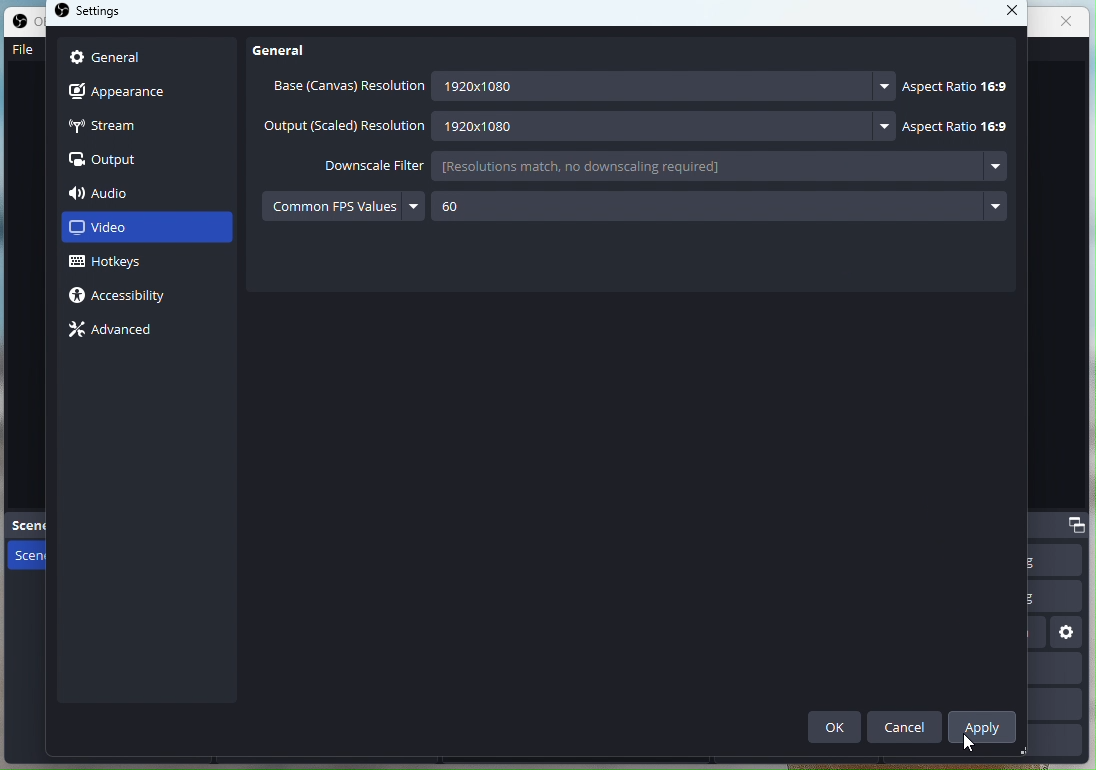 The image size is (1096, 770). Describe the element at coordinates (288, 49) in the screenshot. I see `General` at that location.